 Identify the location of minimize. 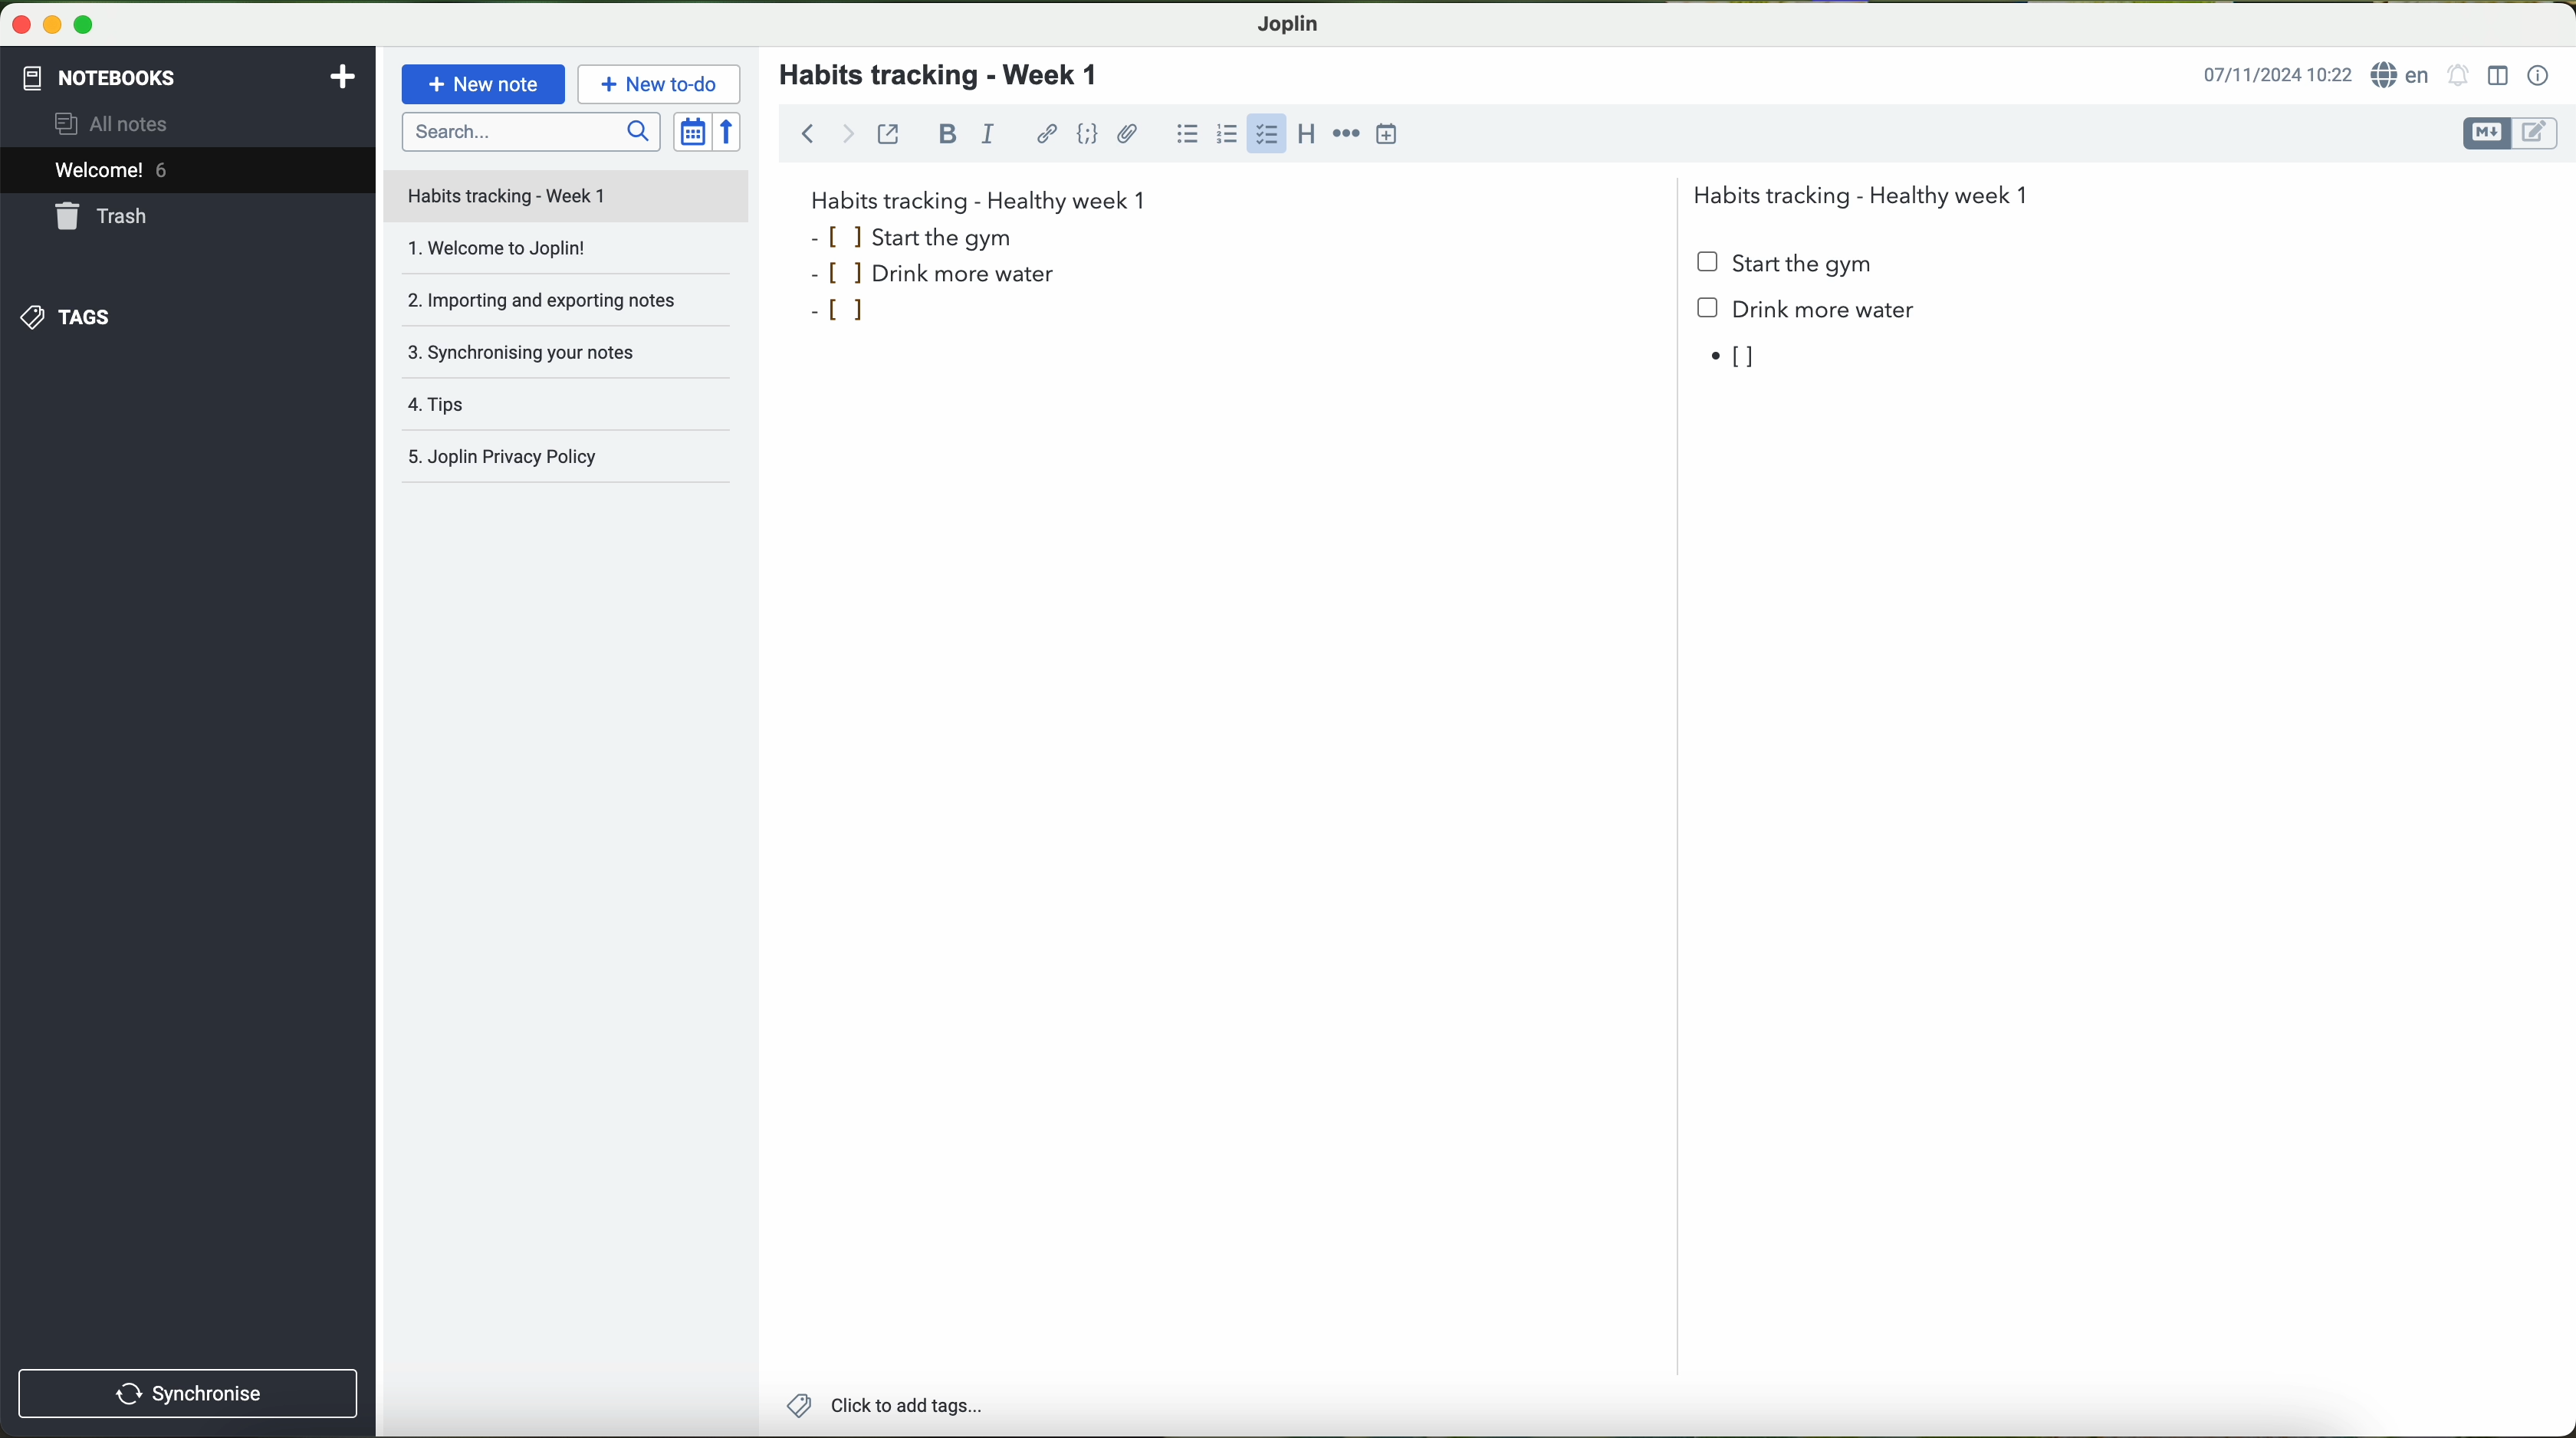
(48, 23).